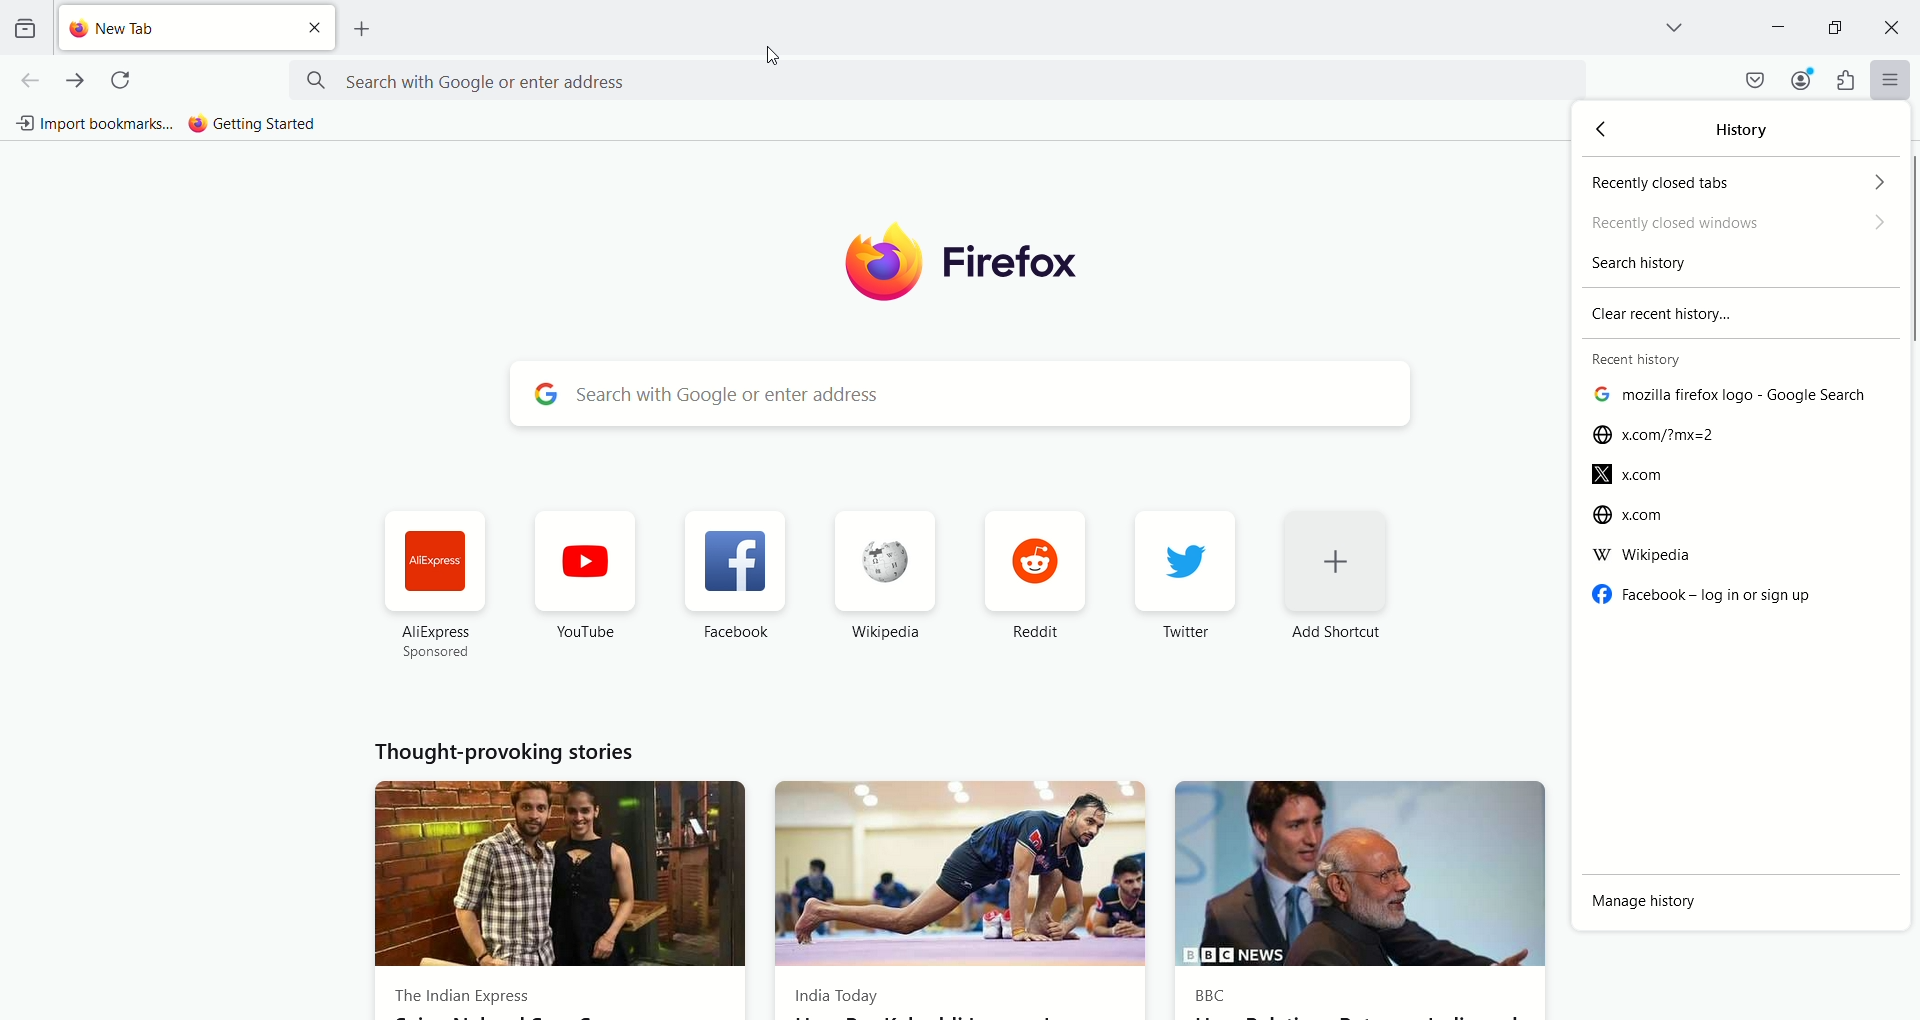  Describe the element at coordinates (892, 579) in the screenshot. I see `Wikipedia` at that location.